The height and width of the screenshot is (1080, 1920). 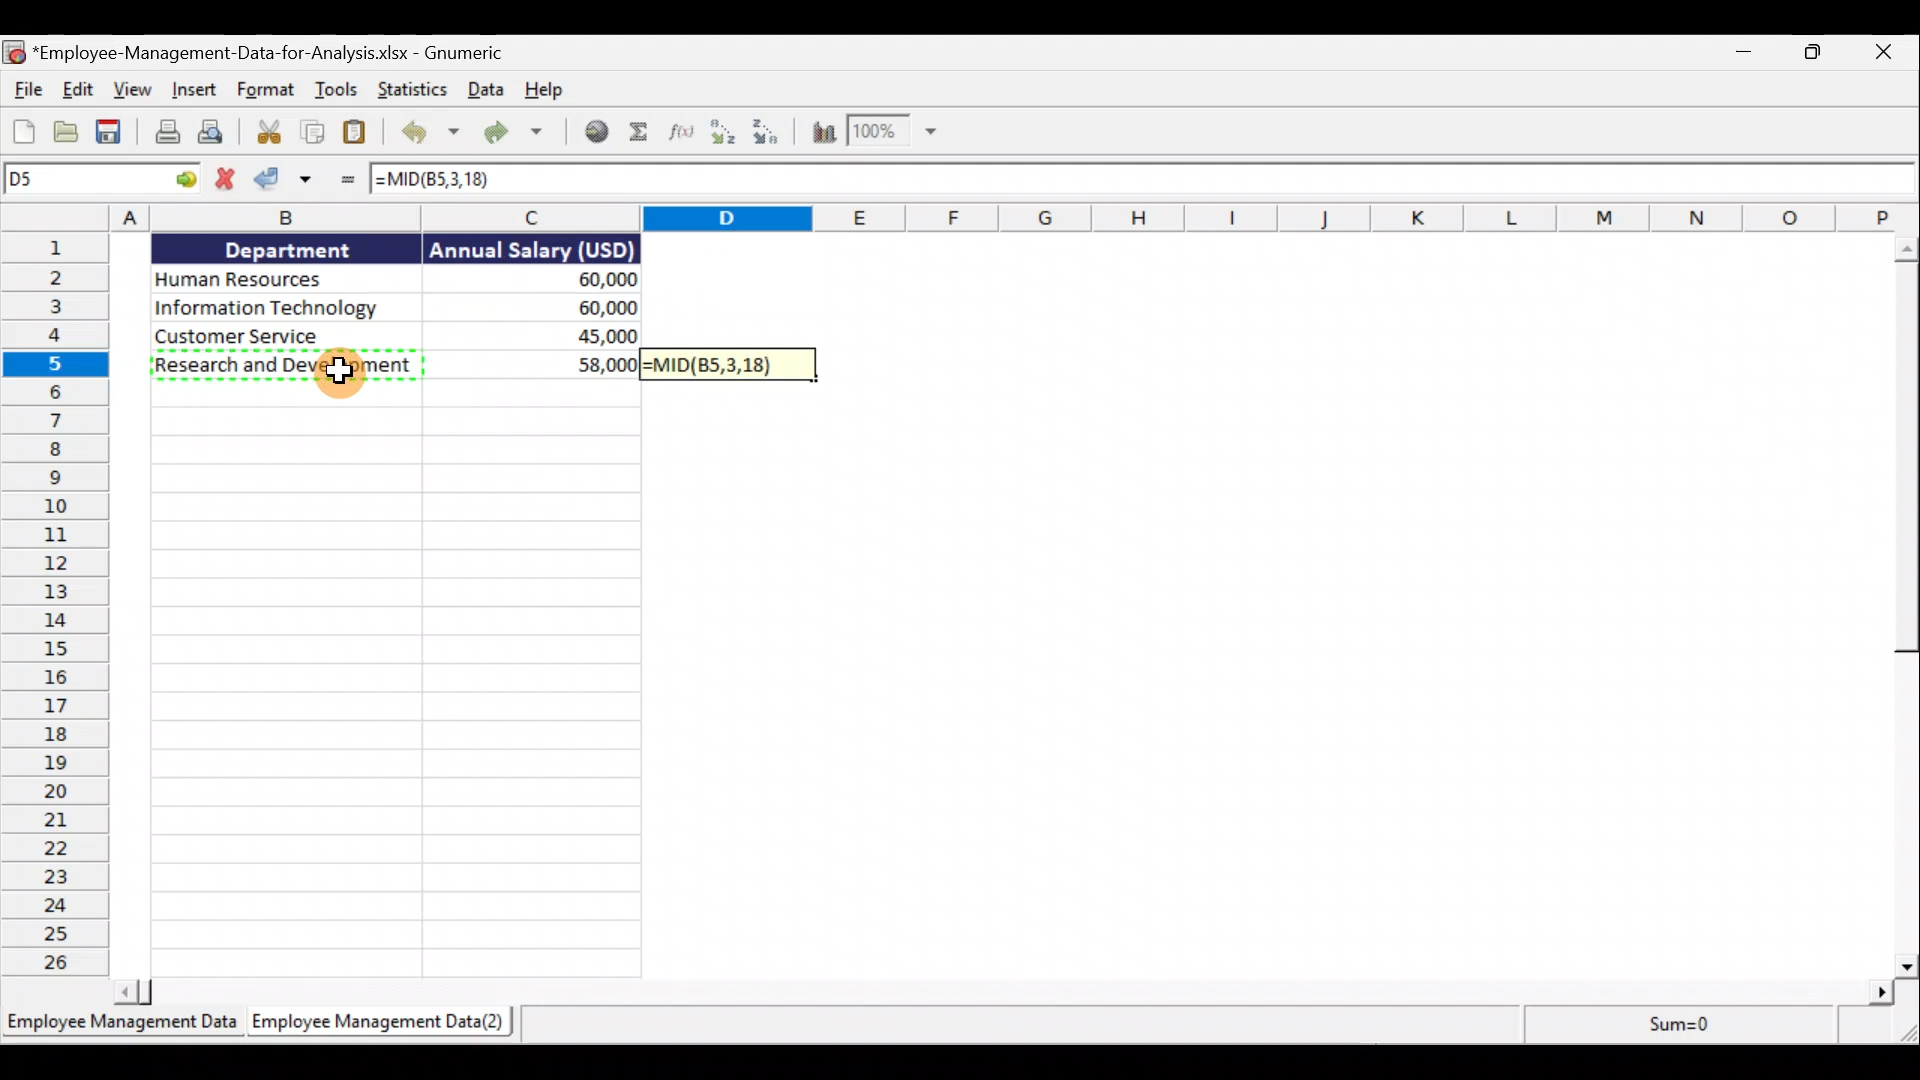 What do you see at coordinates (107, 130) in the screenshot?
I see `Save the current workbook` at bounding box center [107, 130].